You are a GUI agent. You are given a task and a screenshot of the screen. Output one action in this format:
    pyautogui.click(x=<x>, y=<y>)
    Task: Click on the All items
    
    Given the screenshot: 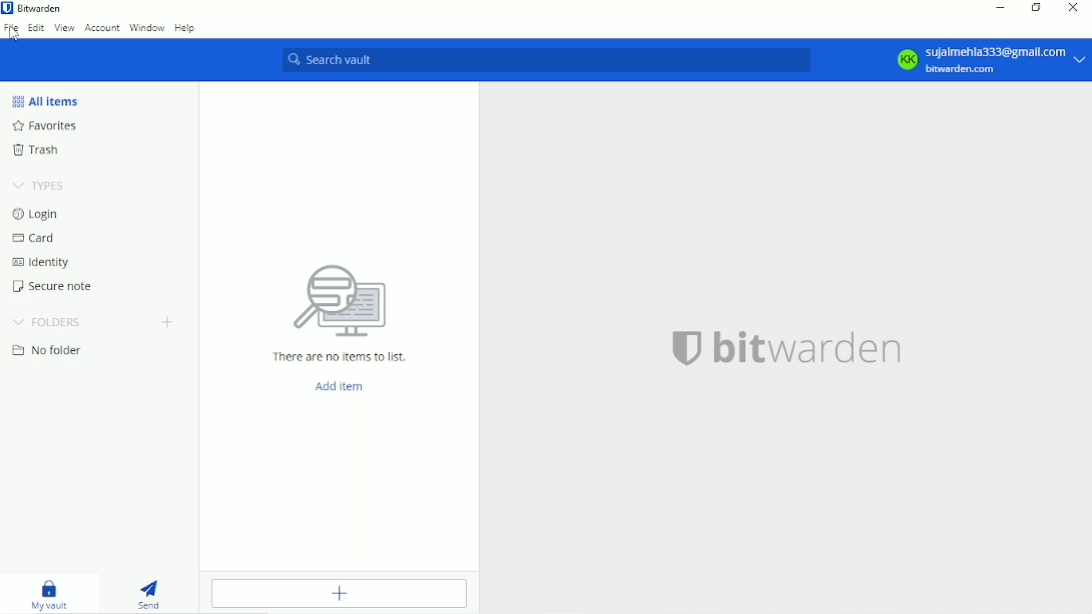 What is the action you would take?
    pyautogui.click(x=50, y=102)
    